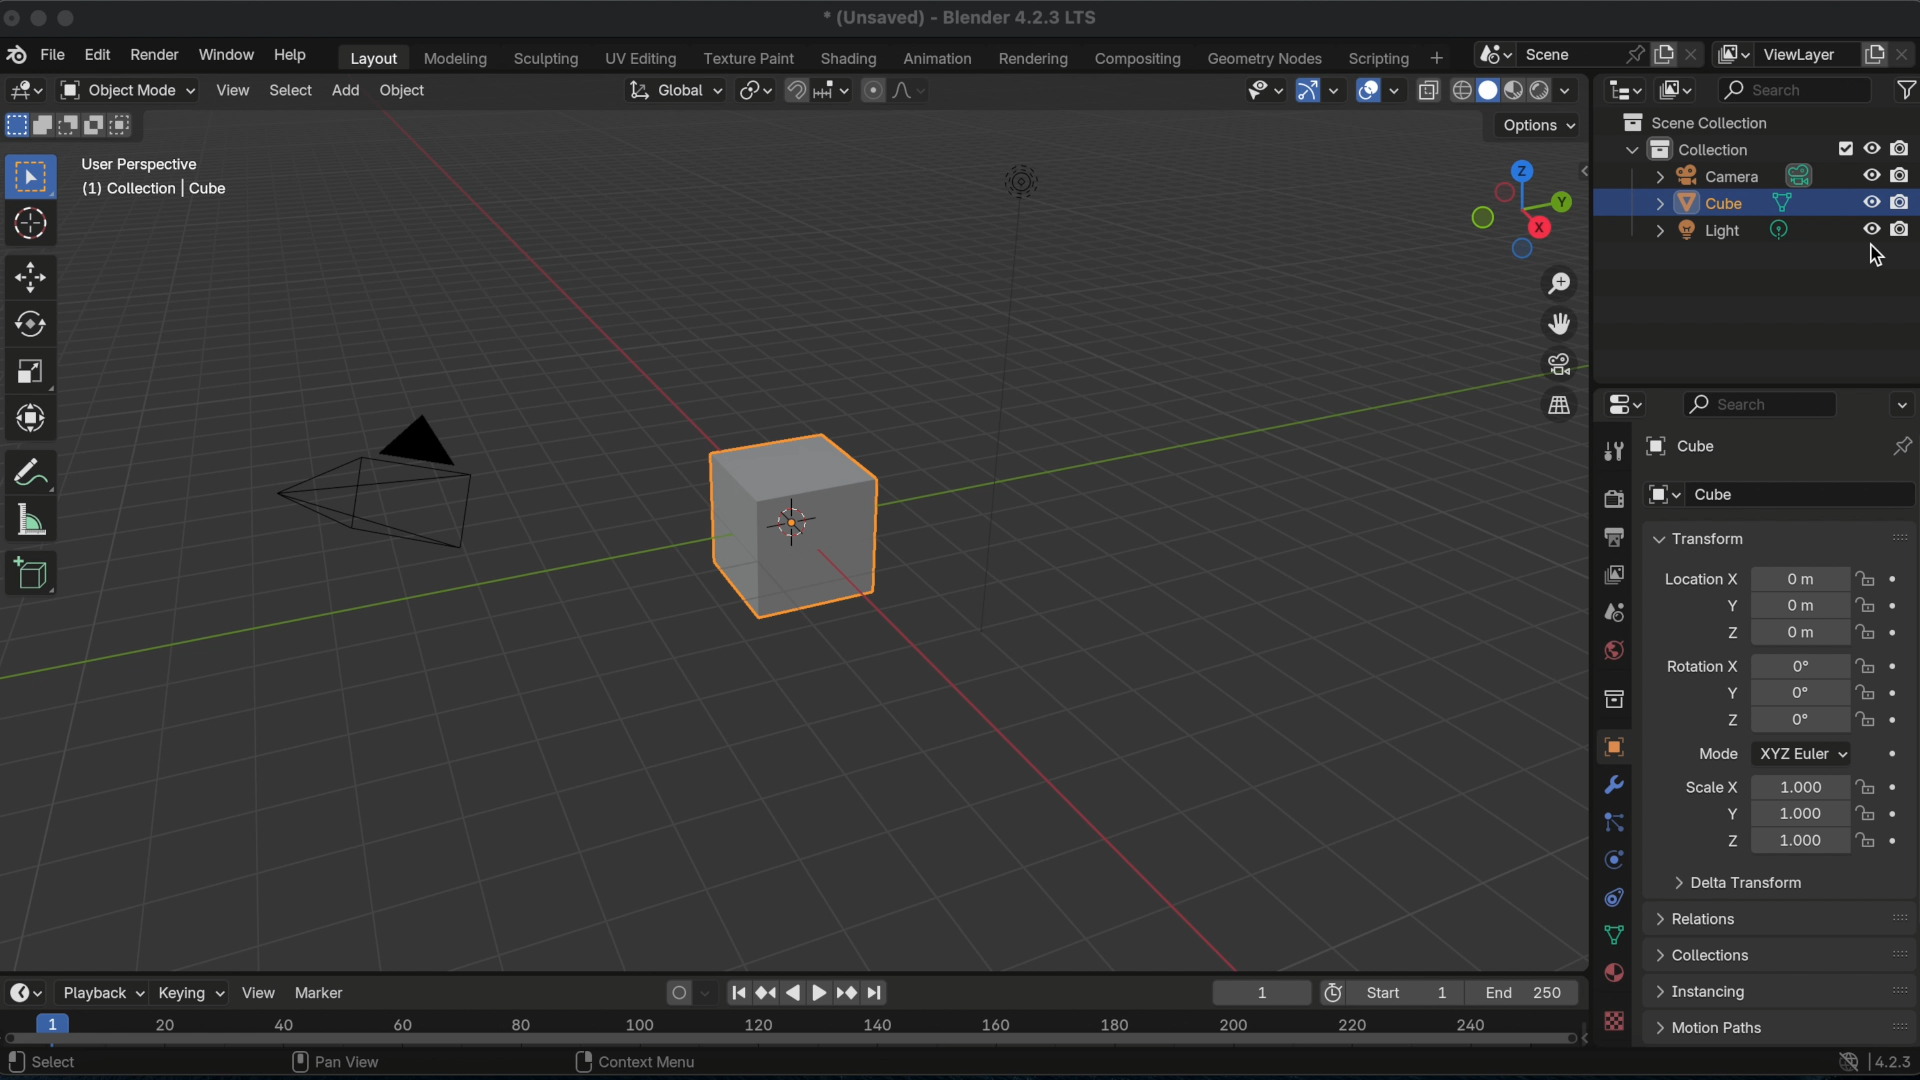  I want to click on rotation X, so click(1701, 665).